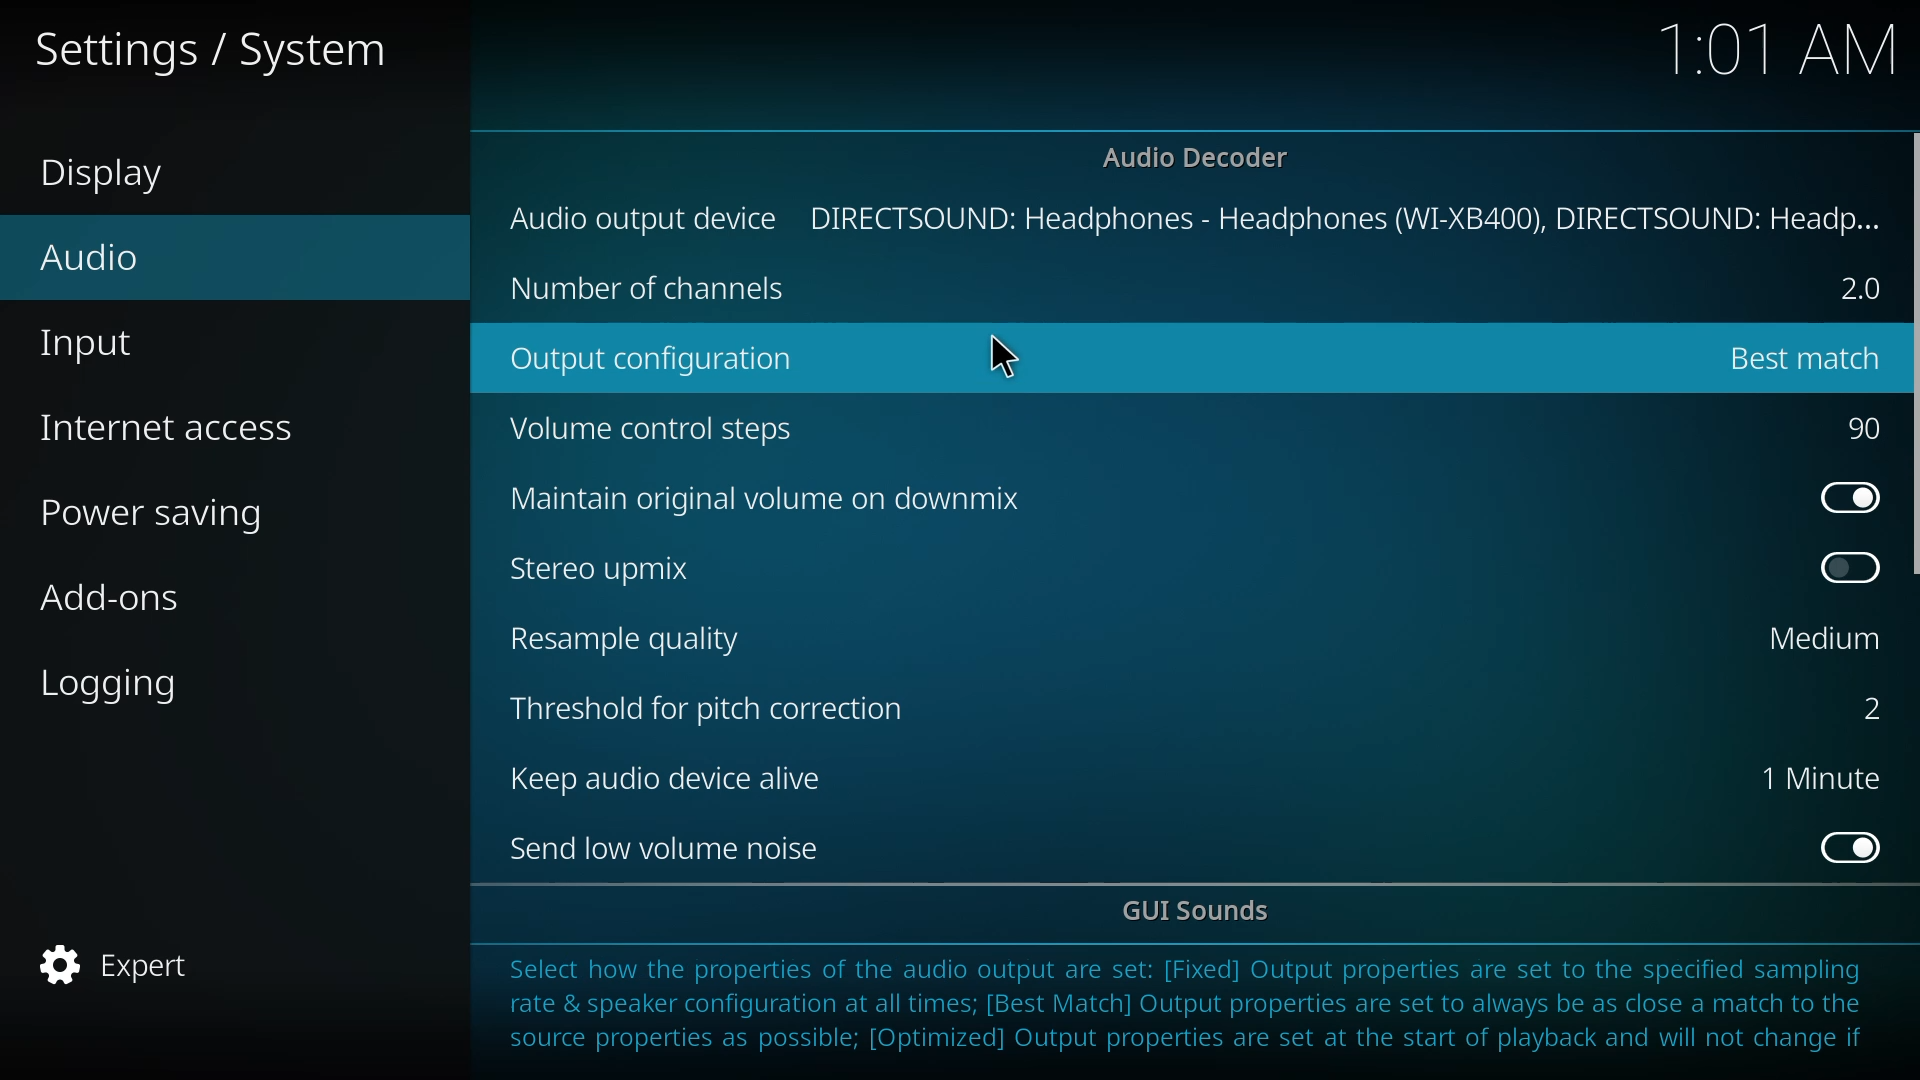  I want to click on threshold, so click(710, 708).